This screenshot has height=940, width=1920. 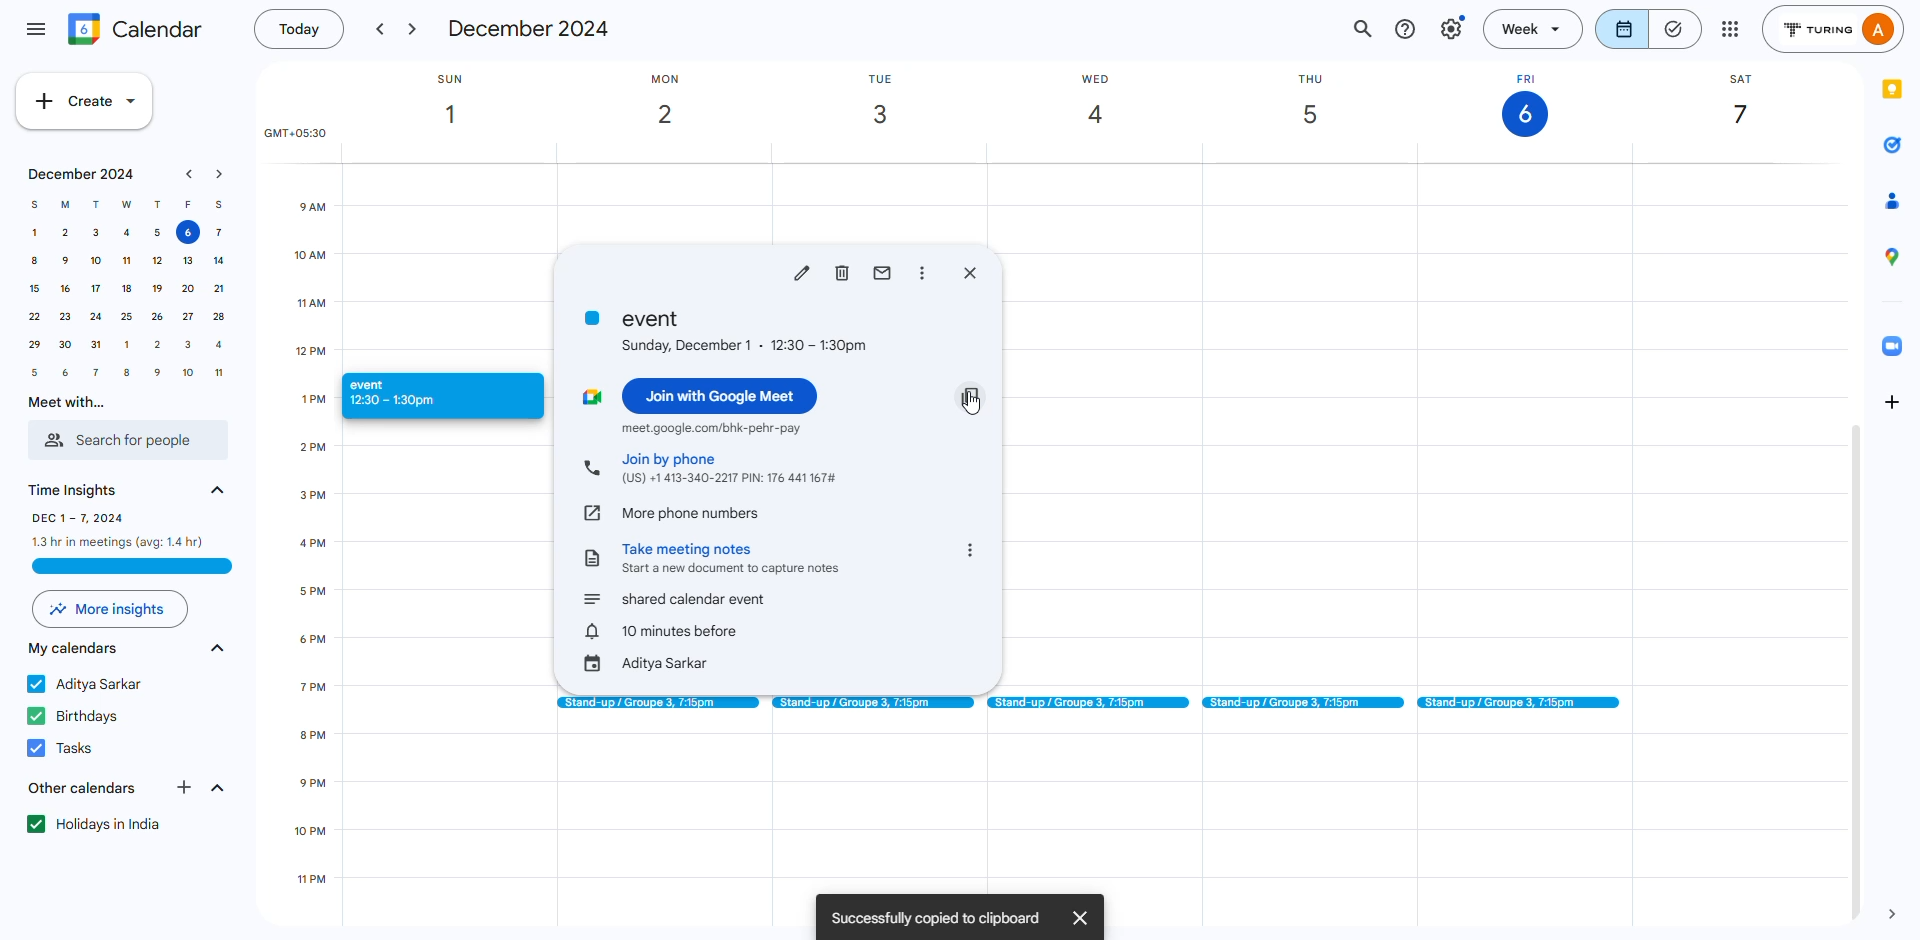 I want to click on 29, so click(x=35, y=345).